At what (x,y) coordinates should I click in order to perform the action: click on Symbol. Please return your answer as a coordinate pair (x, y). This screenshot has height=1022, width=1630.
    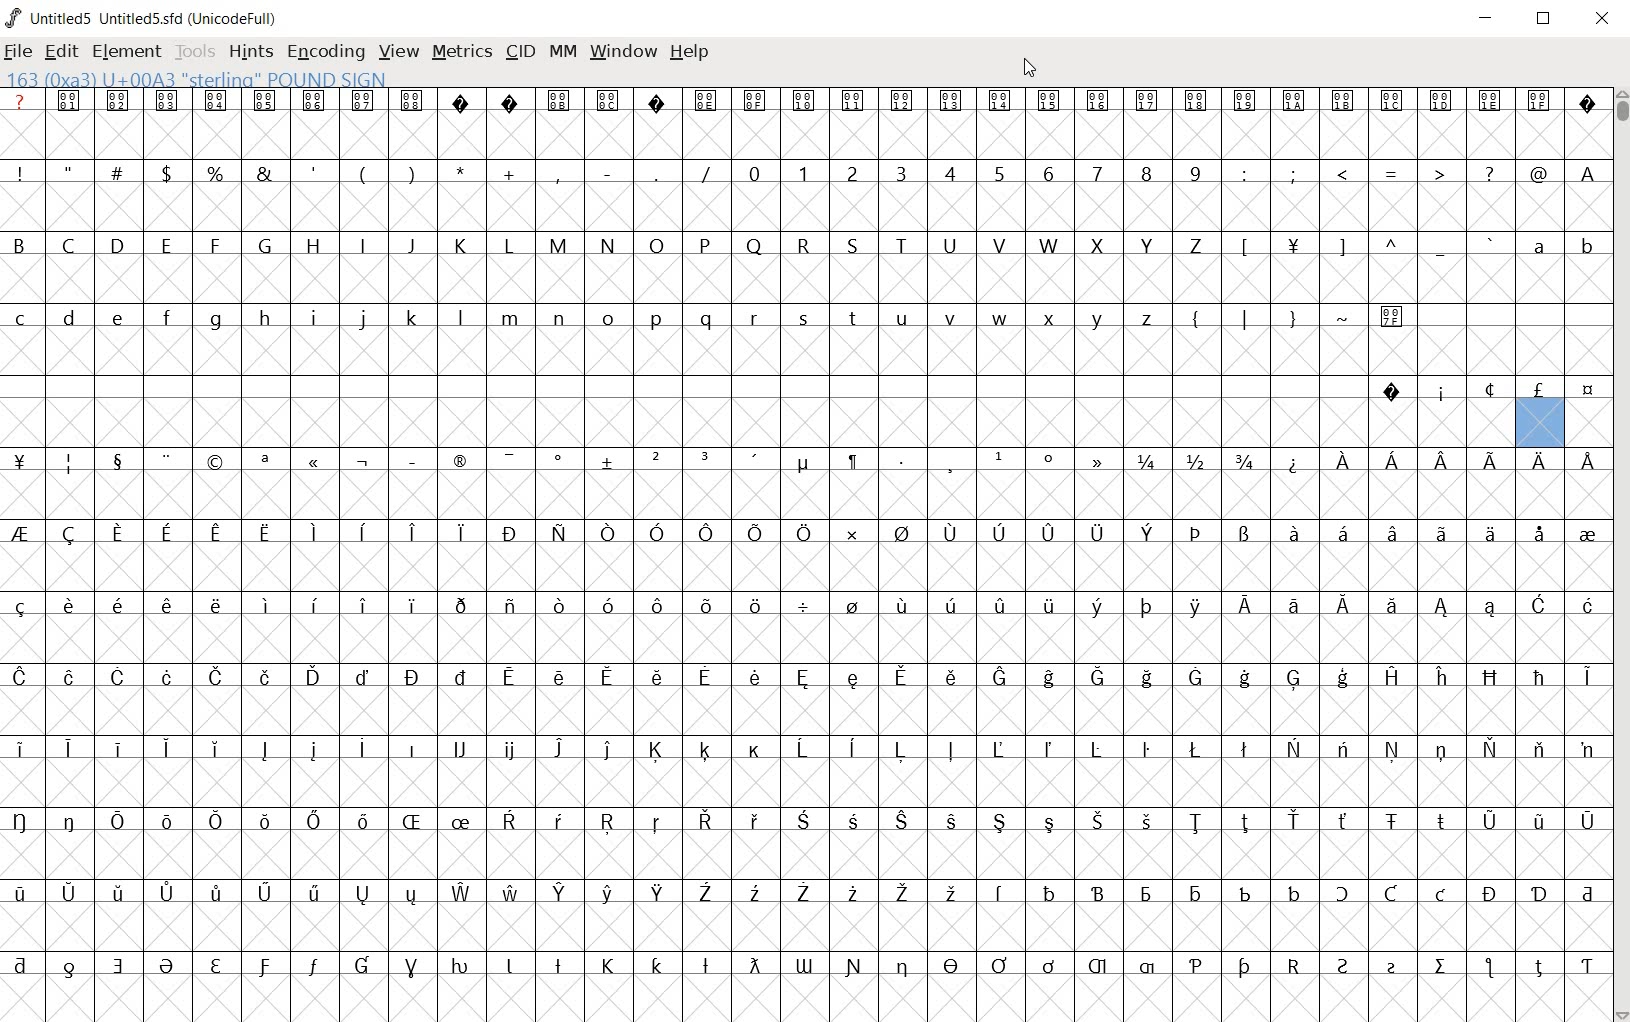
    Looking at the image, I should click on (1343, 679).